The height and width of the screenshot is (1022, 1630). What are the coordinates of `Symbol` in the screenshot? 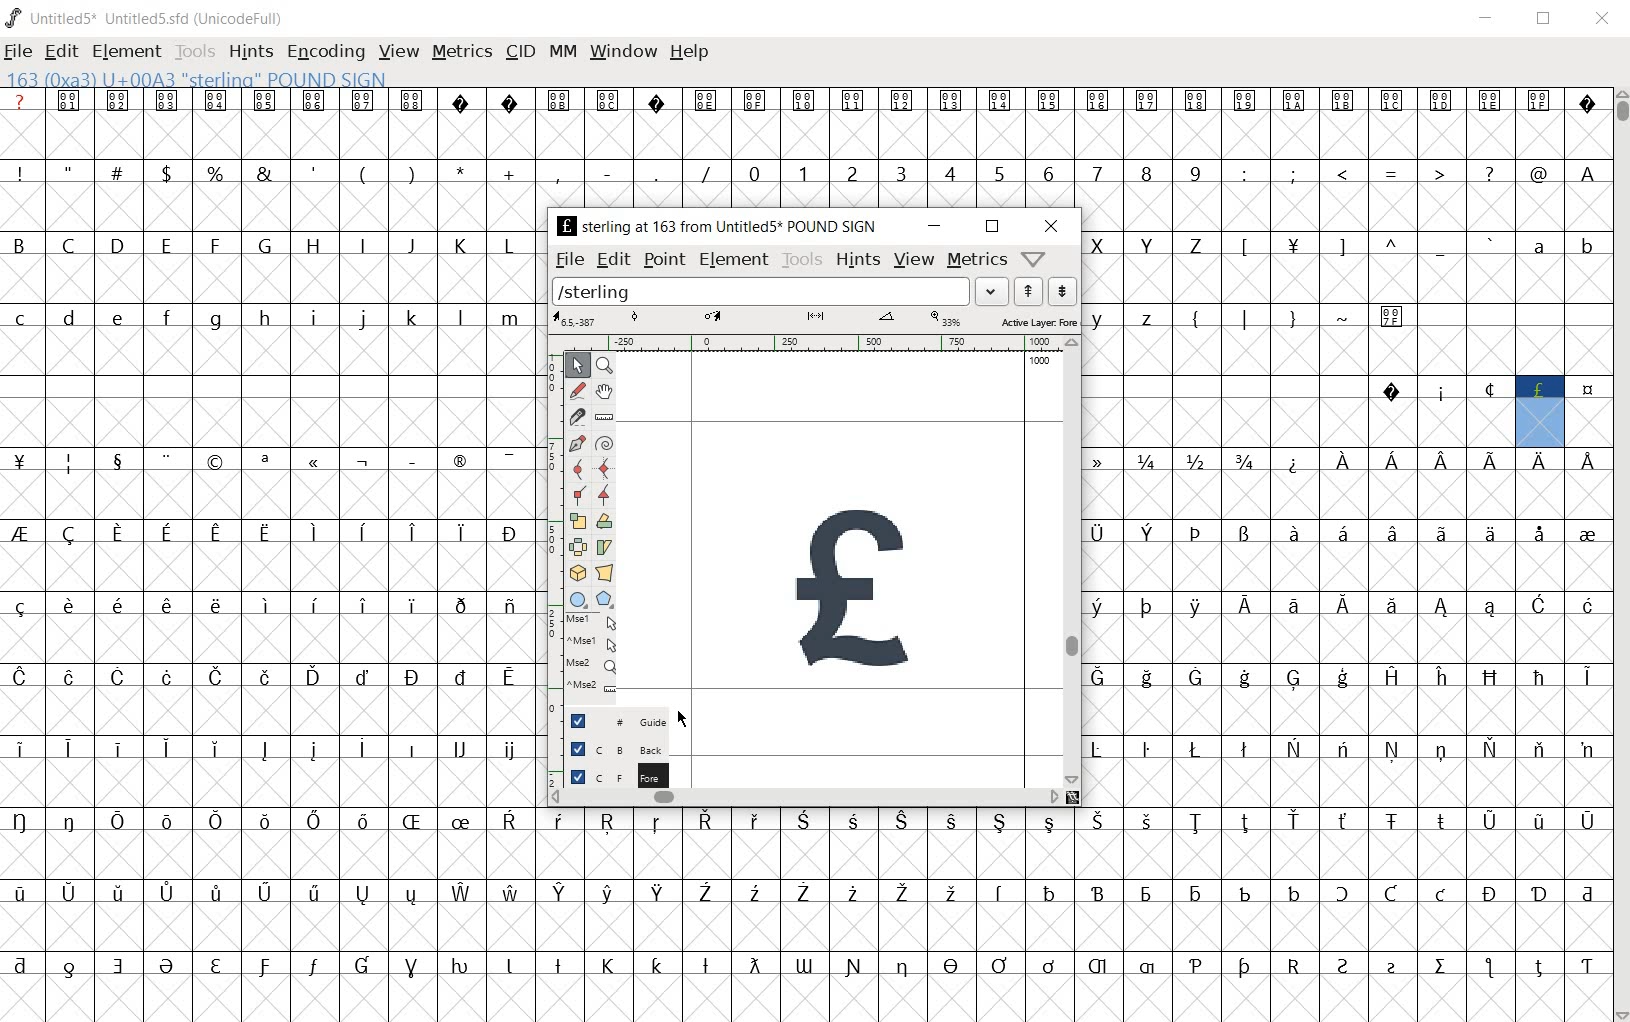 It's located at (1394, 750).